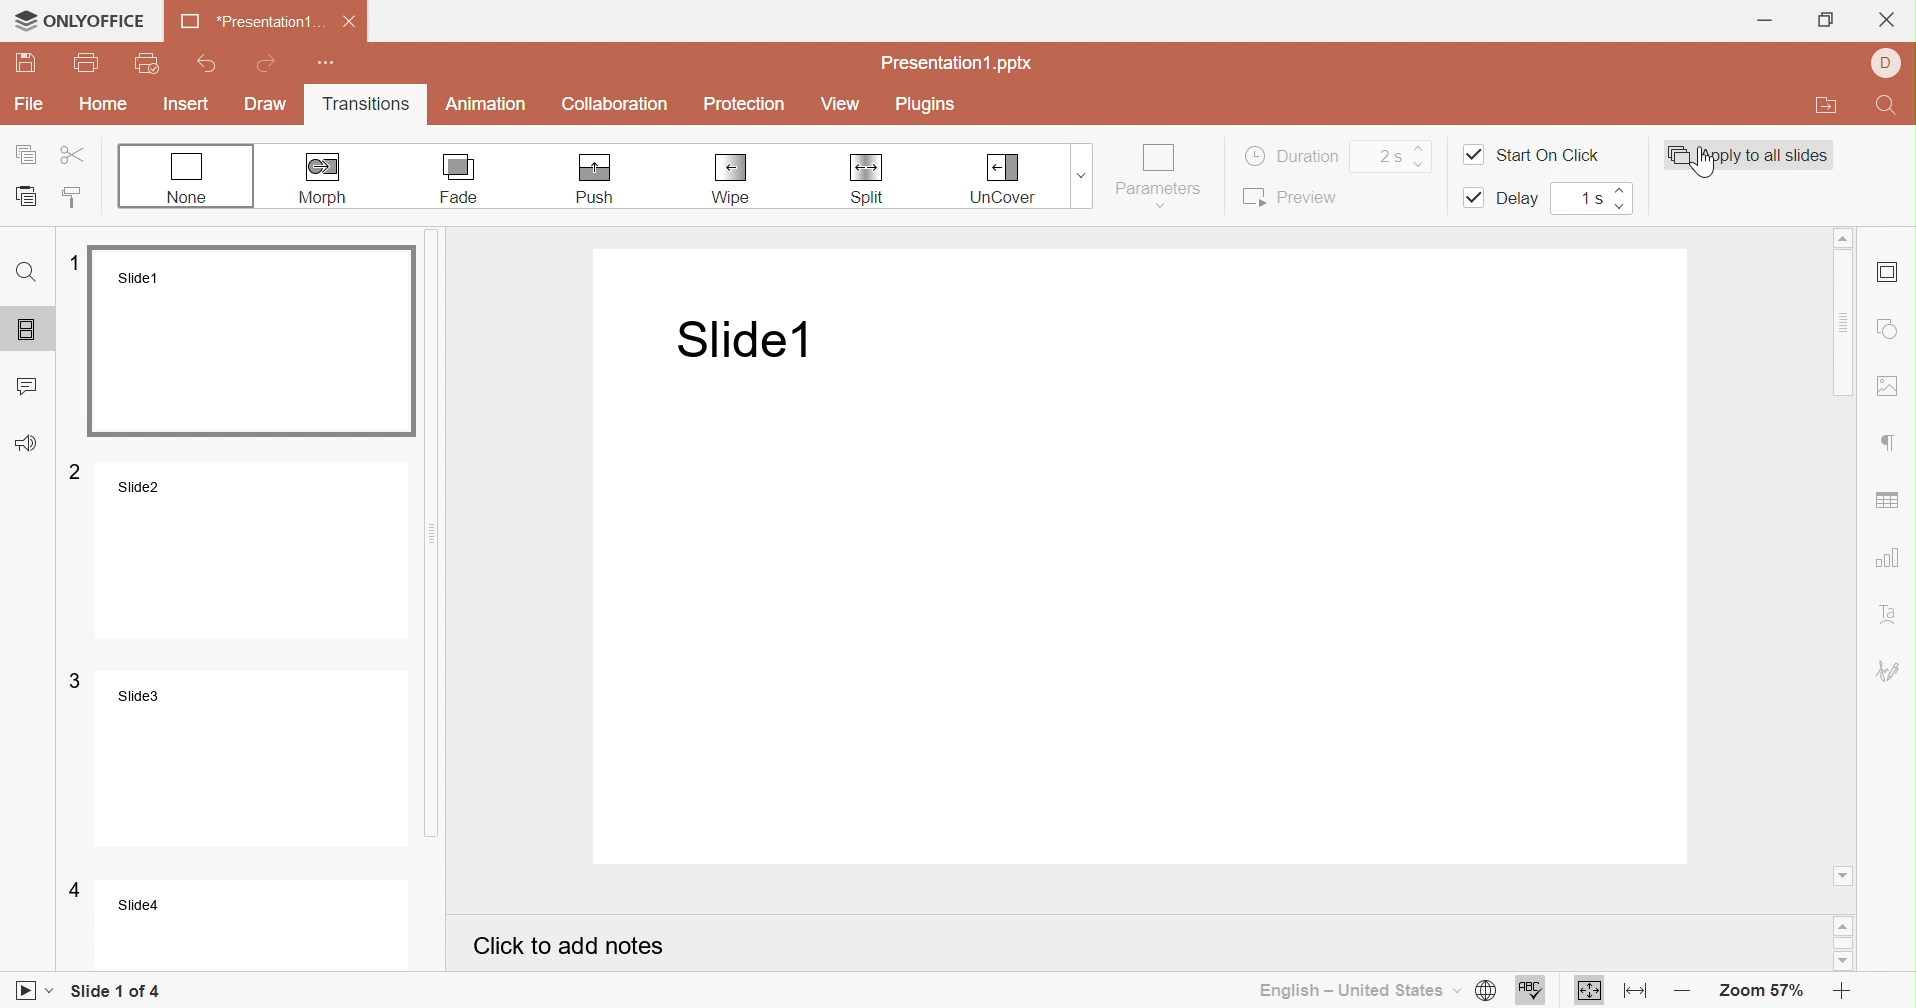 Image resolution: width=1916 pixels, height=1008 pixels. What do you see at coordinates (327, 62) in the screenshot?
I see `Customize Quick Access Toolbar` at bounding box center [327, 62].